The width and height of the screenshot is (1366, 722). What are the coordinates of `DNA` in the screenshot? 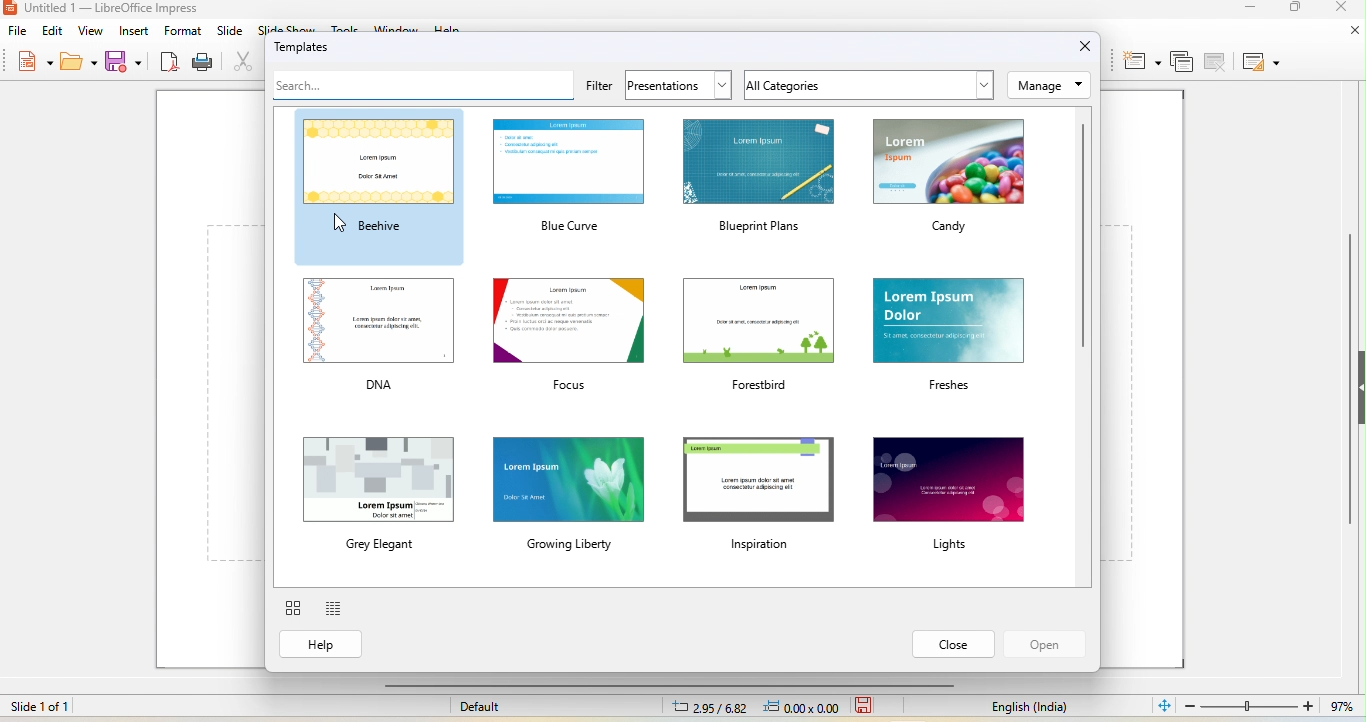 It's located at (378, 336).